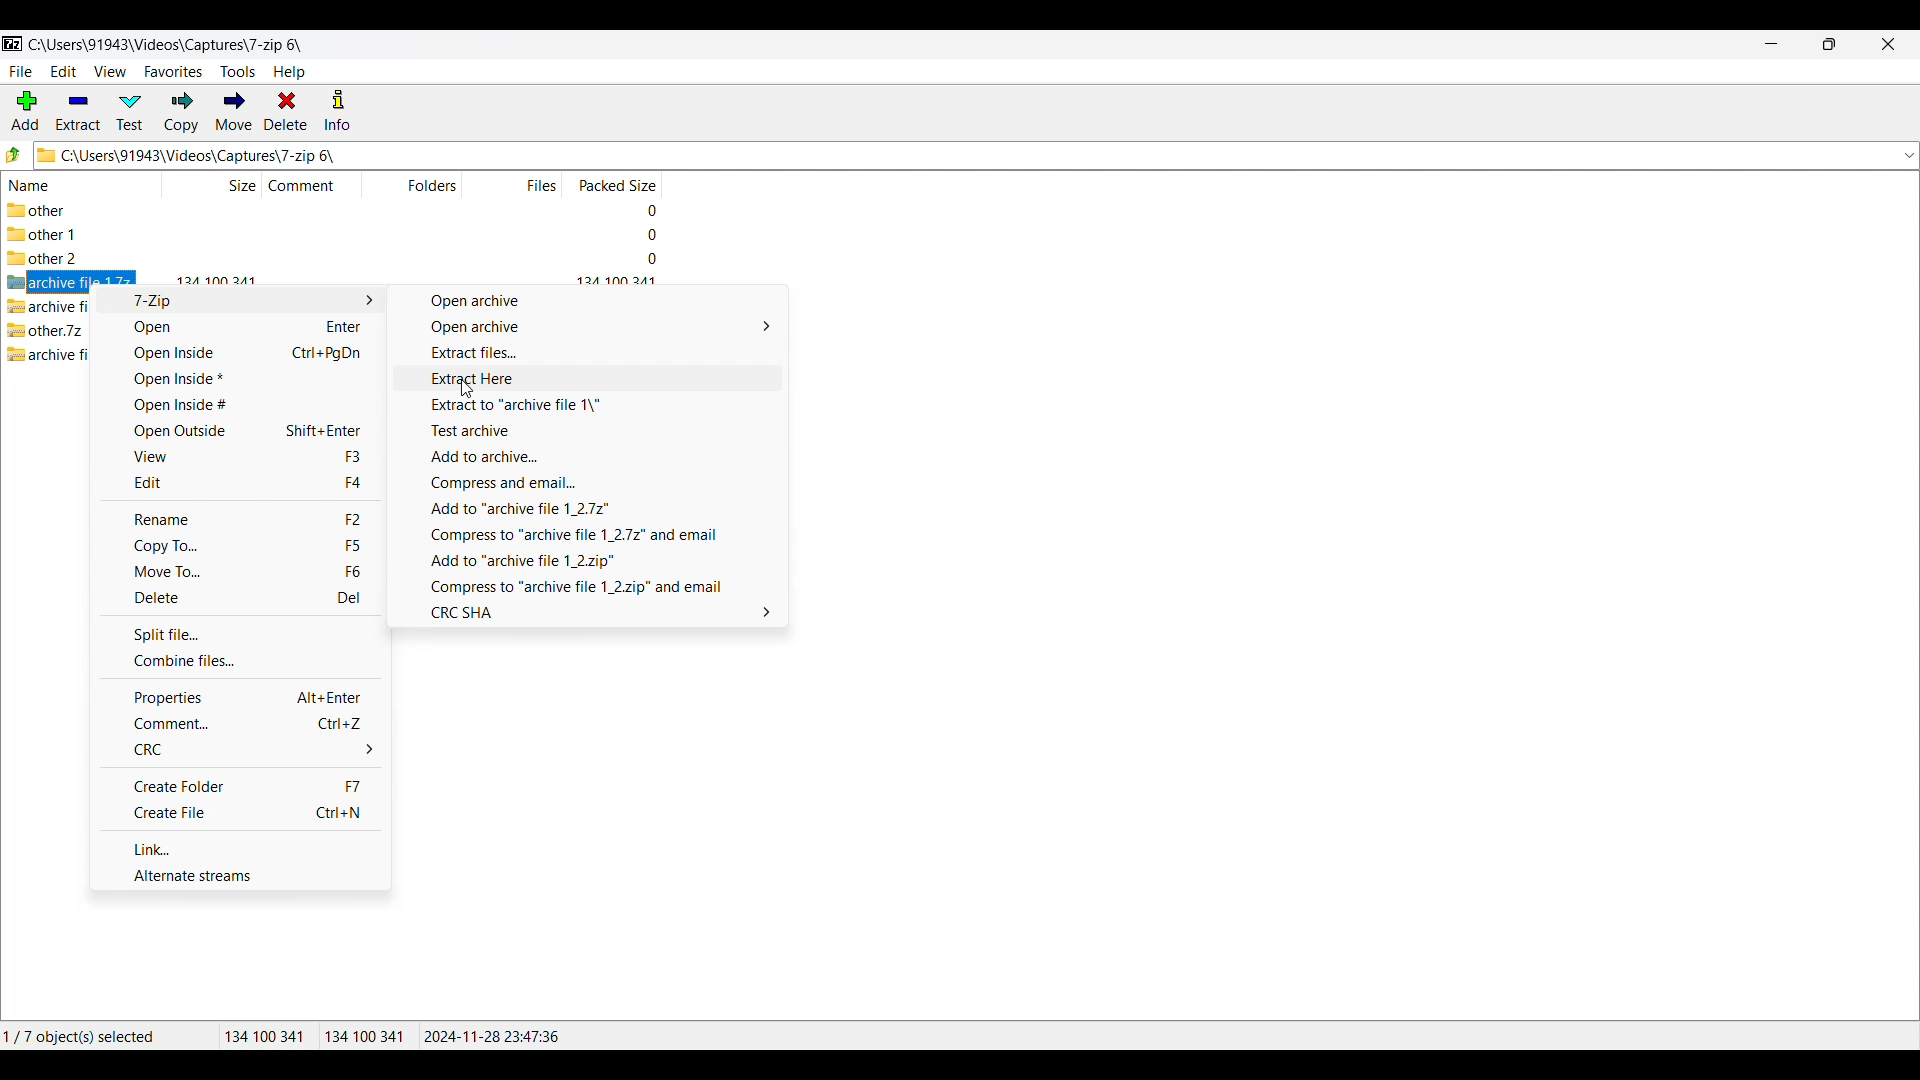 The image size is (1920, 1080). I want to click on Tools menu, so click(238, 72).